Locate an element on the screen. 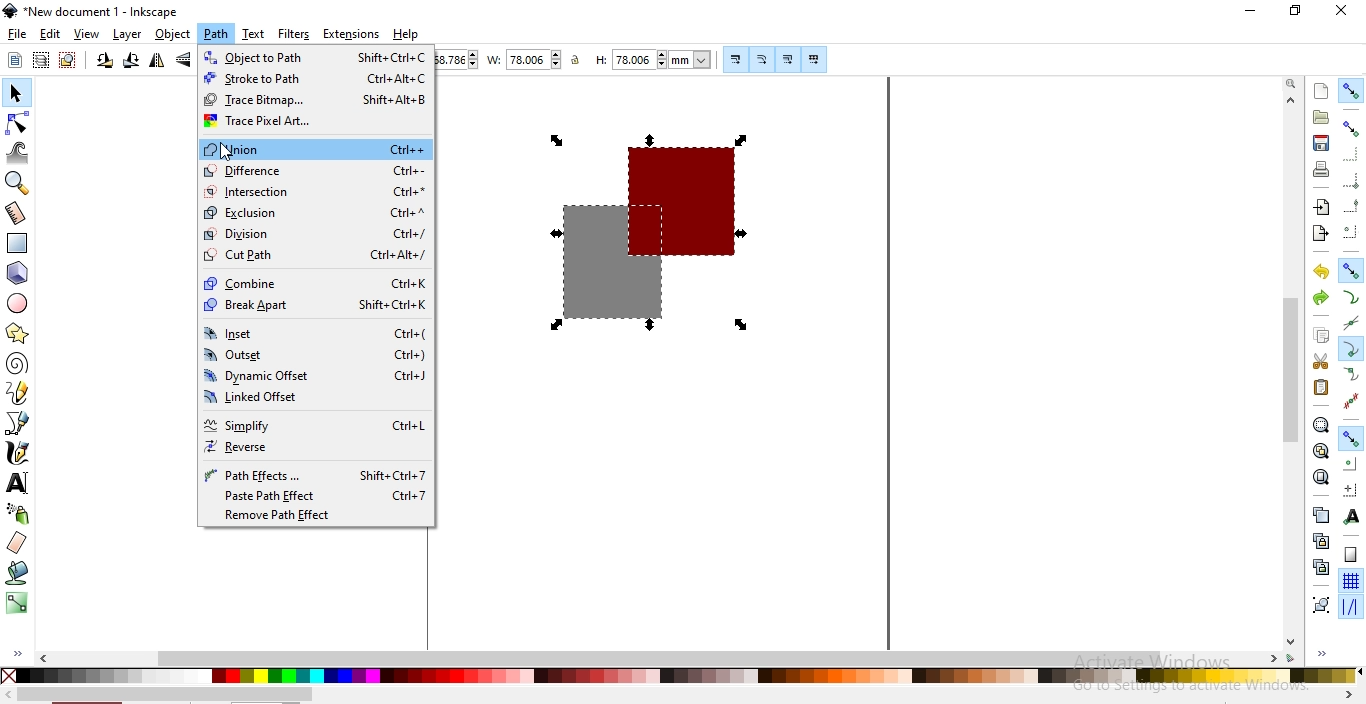  paste path effect is located at coordinates (317, 495).